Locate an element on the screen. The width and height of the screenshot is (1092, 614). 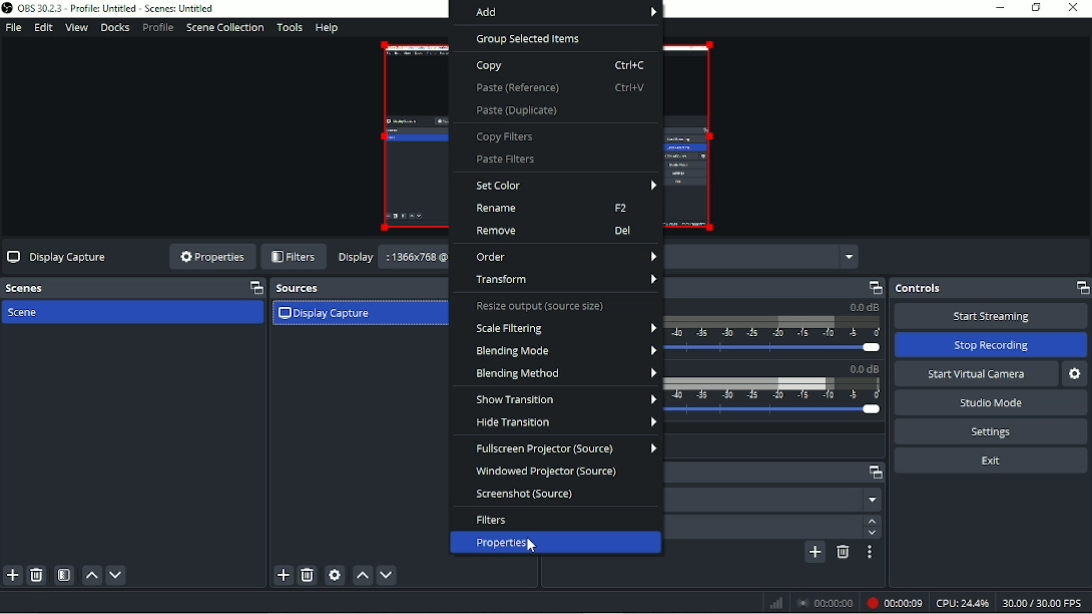
Recording(00:00:09) is located at coordinates (893, 602).